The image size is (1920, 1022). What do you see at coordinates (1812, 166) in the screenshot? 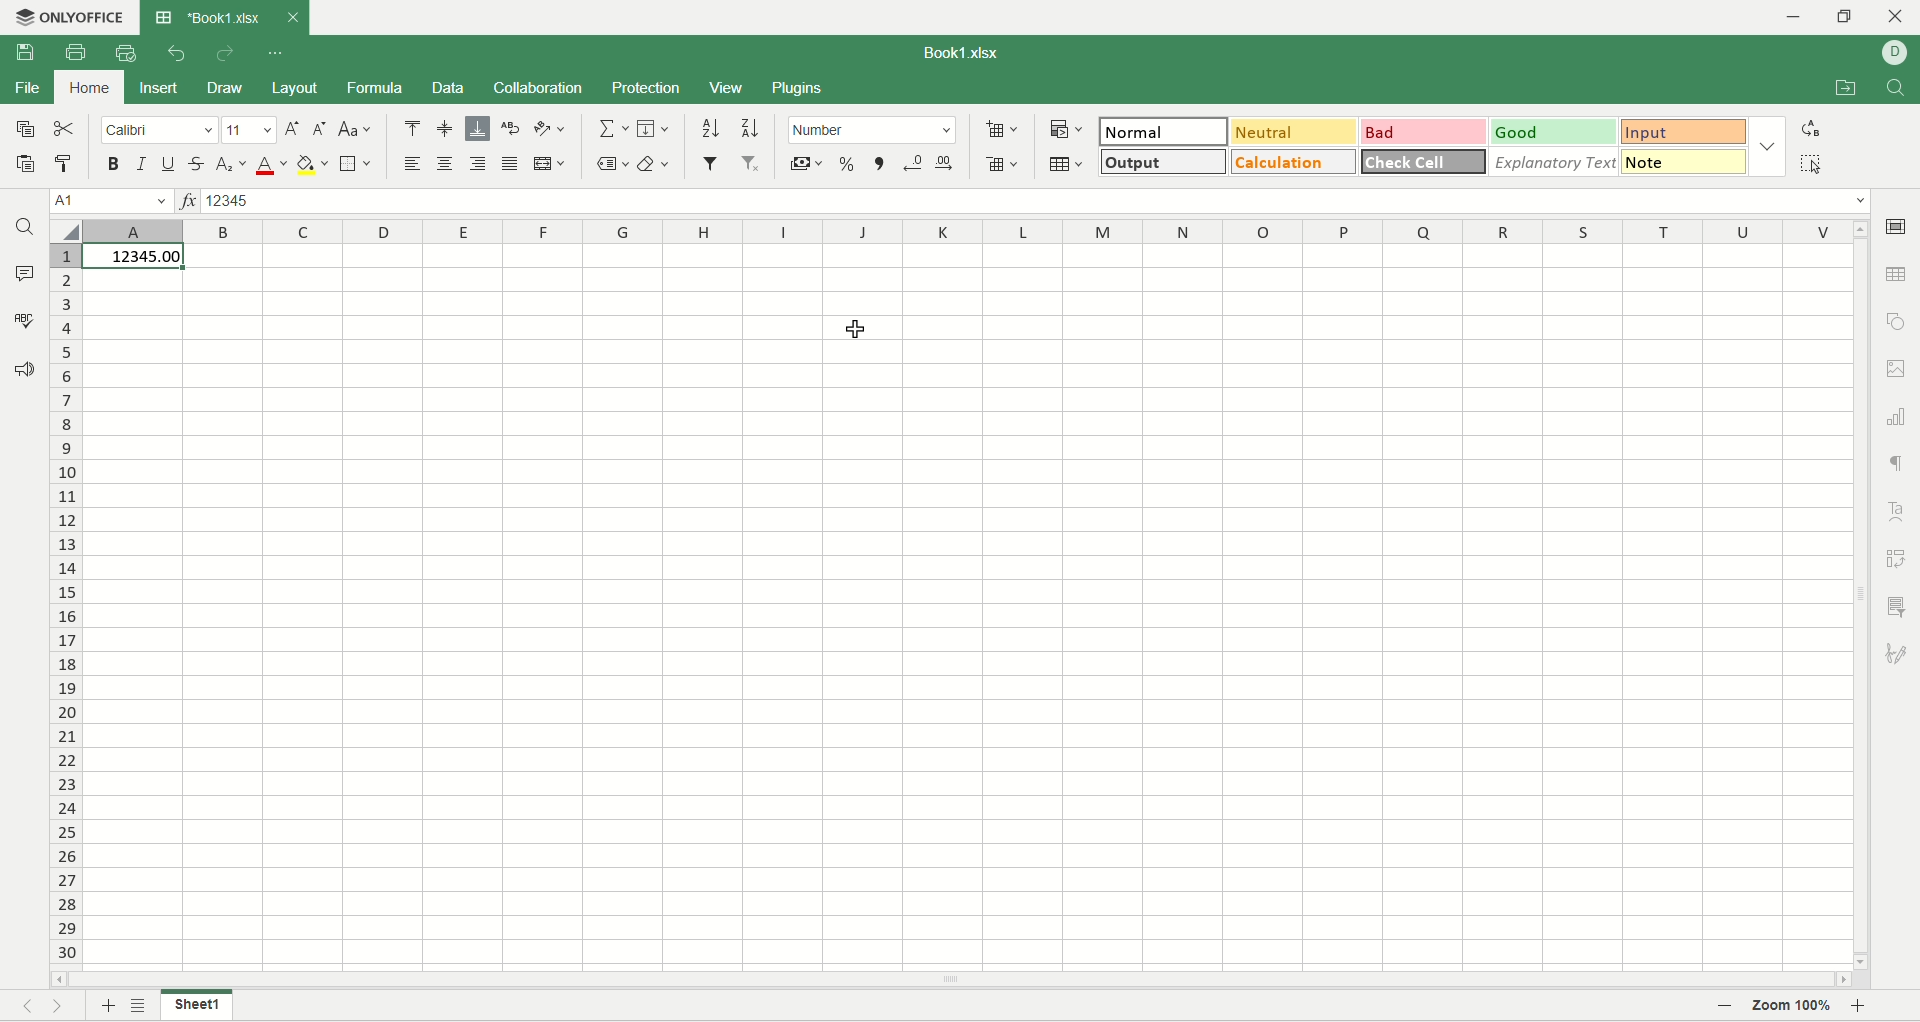
I see `select all` at bounding box center [1812, 166].